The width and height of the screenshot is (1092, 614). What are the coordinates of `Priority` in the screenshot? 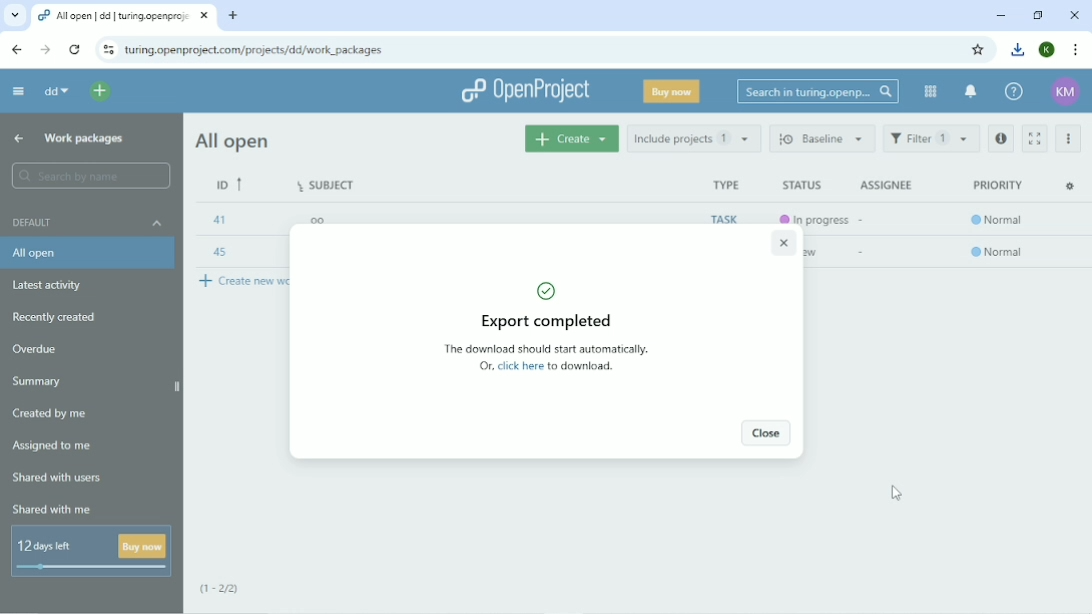 It's located at (998, 185).